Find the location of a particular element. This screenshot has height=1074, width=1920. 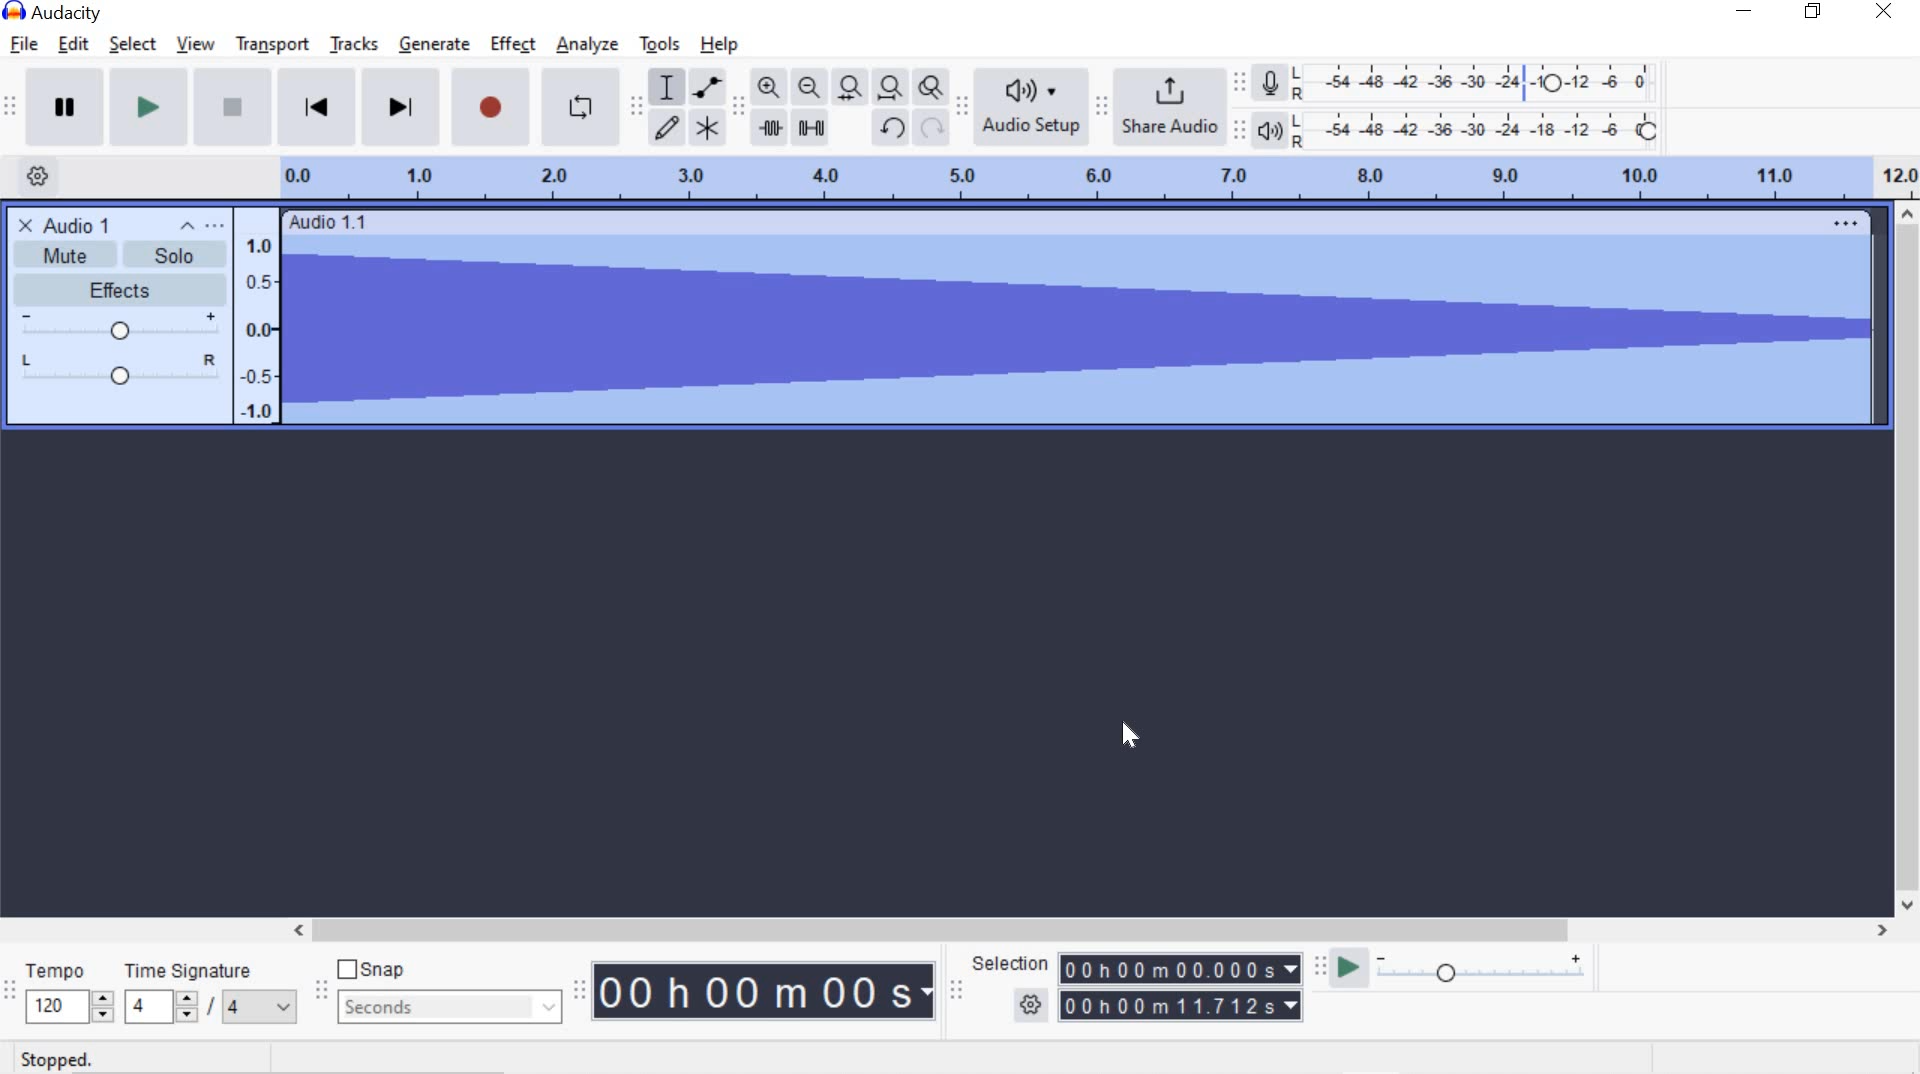

Audio setup is located at coordinates (1033, 105).